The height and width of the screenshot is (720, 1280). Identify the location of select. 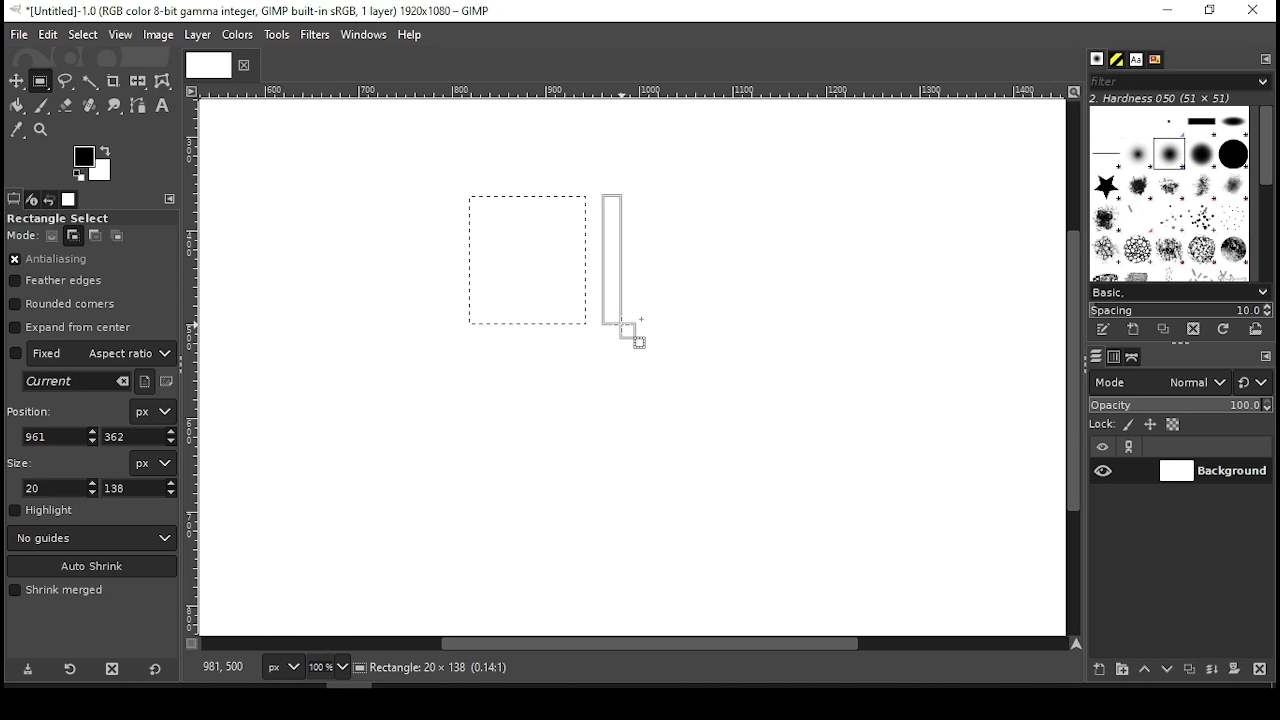
(82, 33).